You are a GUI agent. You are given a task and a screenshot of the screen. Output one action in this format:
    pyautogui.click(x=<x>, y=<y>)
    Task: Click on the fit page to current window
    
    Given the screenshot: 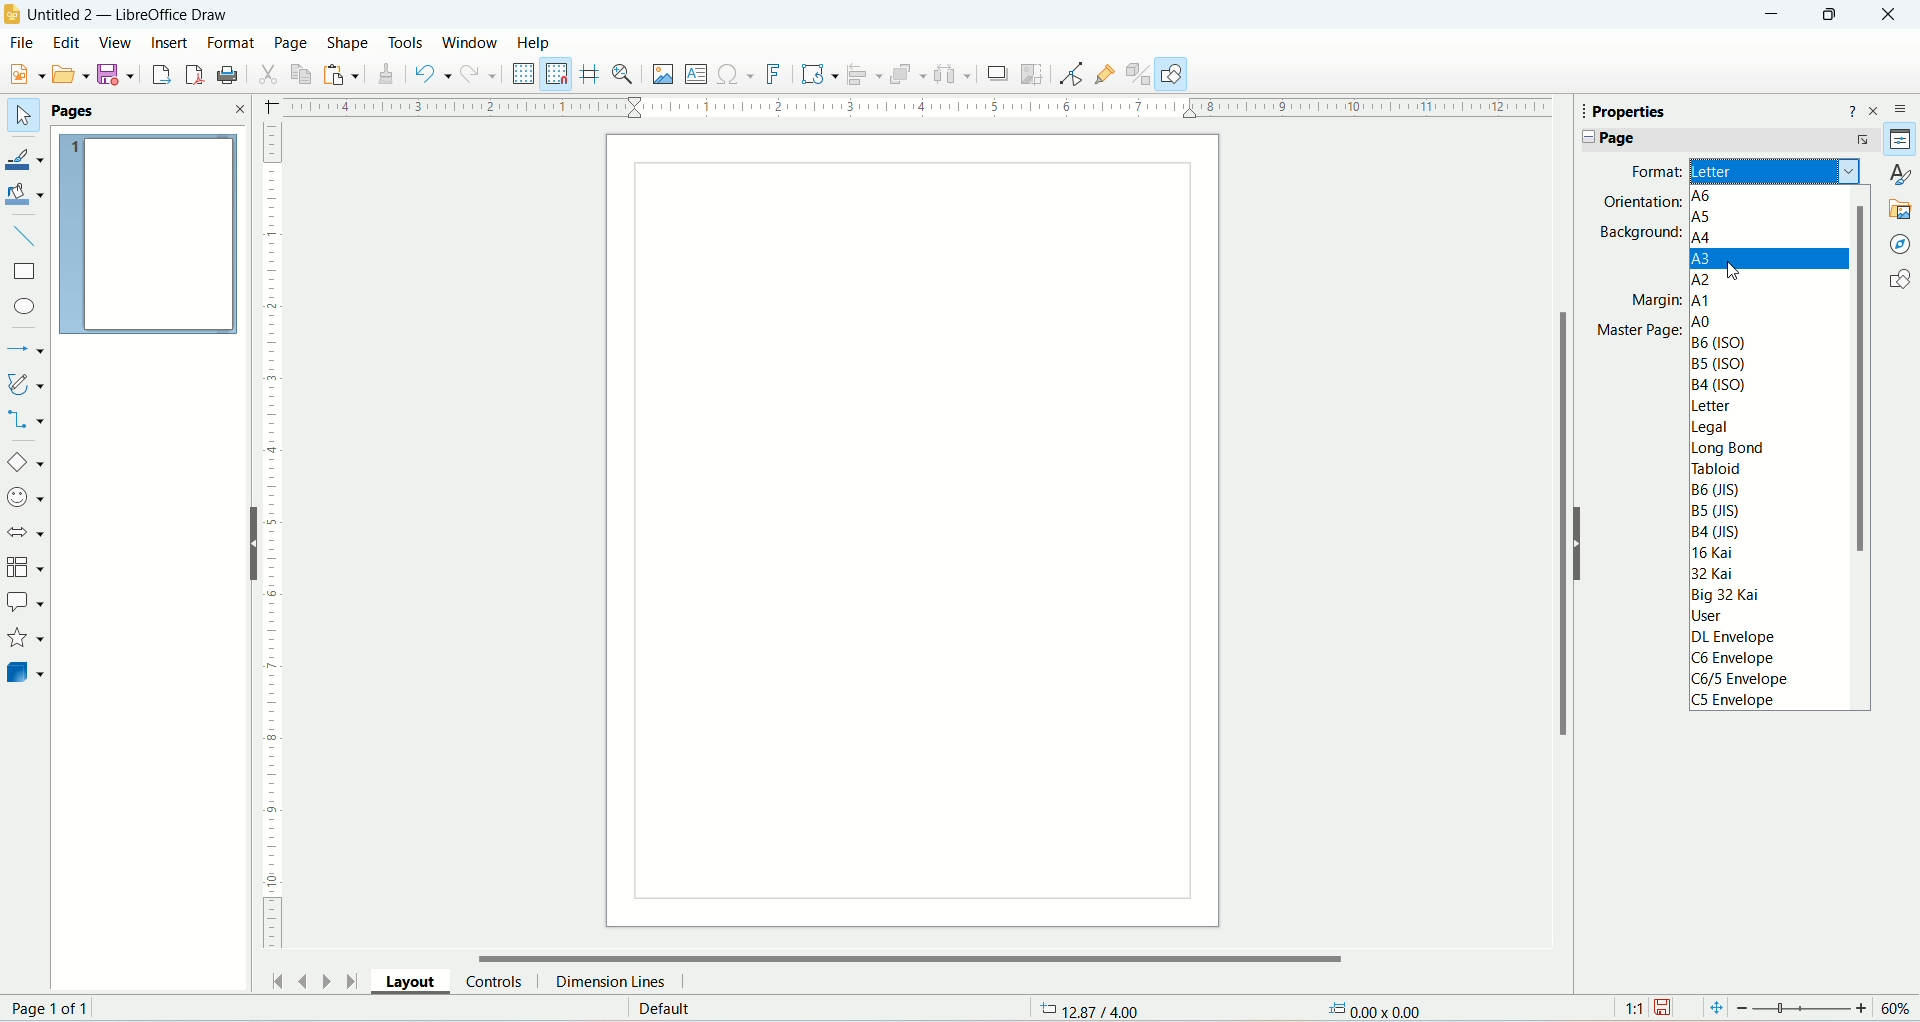 What is the action you would take?
    pyautogui.click(x=1714, y=1008)
    